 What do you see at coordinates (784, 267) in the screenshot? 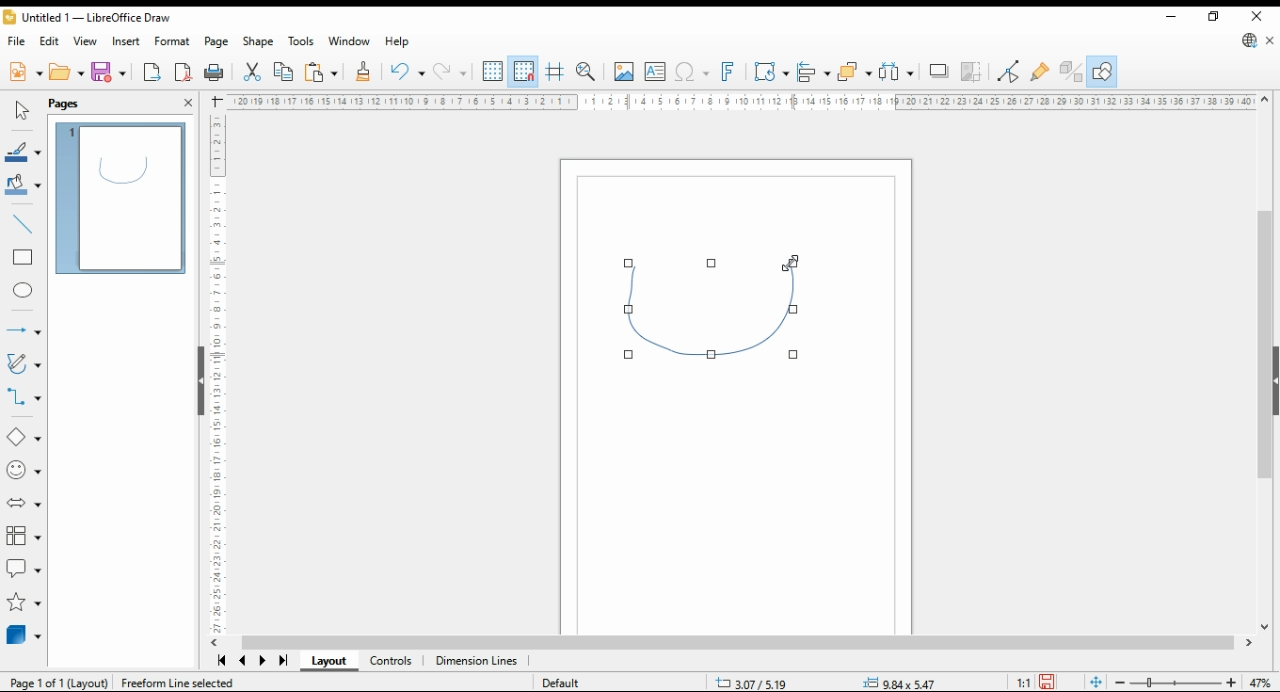
I see `mouse pointer` at bounding box center [784, 267].